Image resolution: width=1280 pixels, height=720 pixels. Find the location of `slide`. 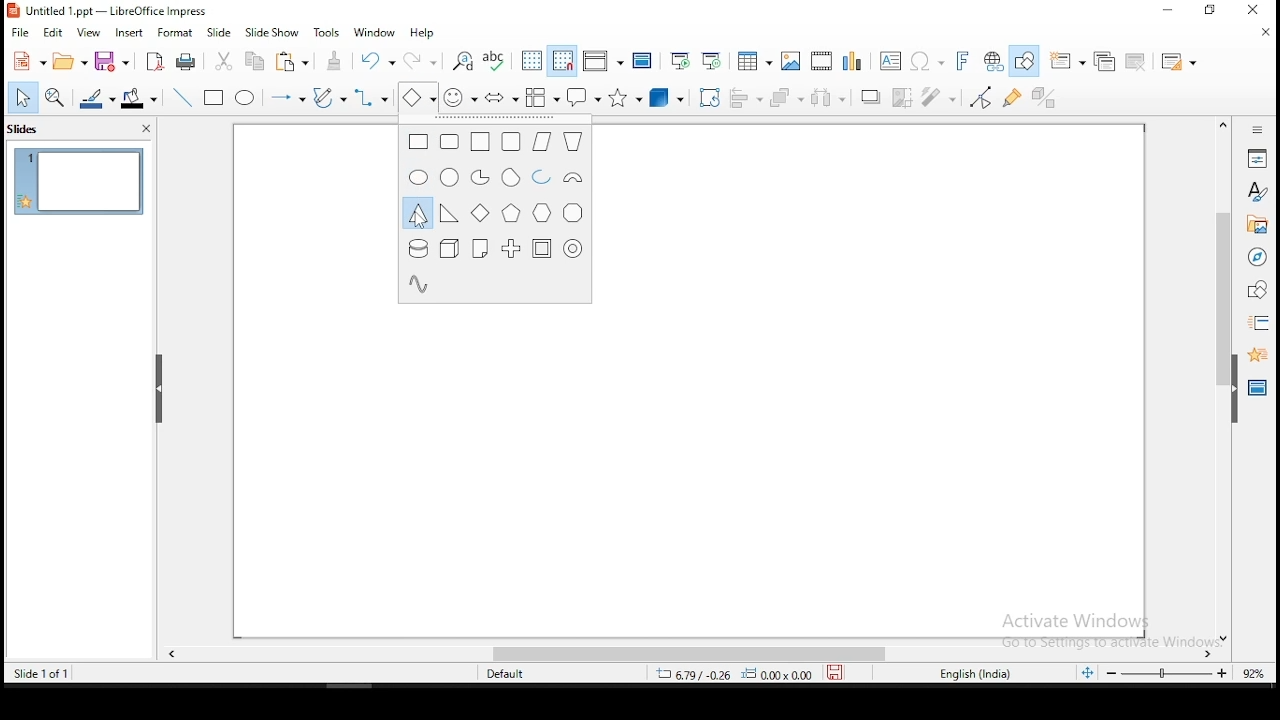

slide is located at coordinates (220, 30).